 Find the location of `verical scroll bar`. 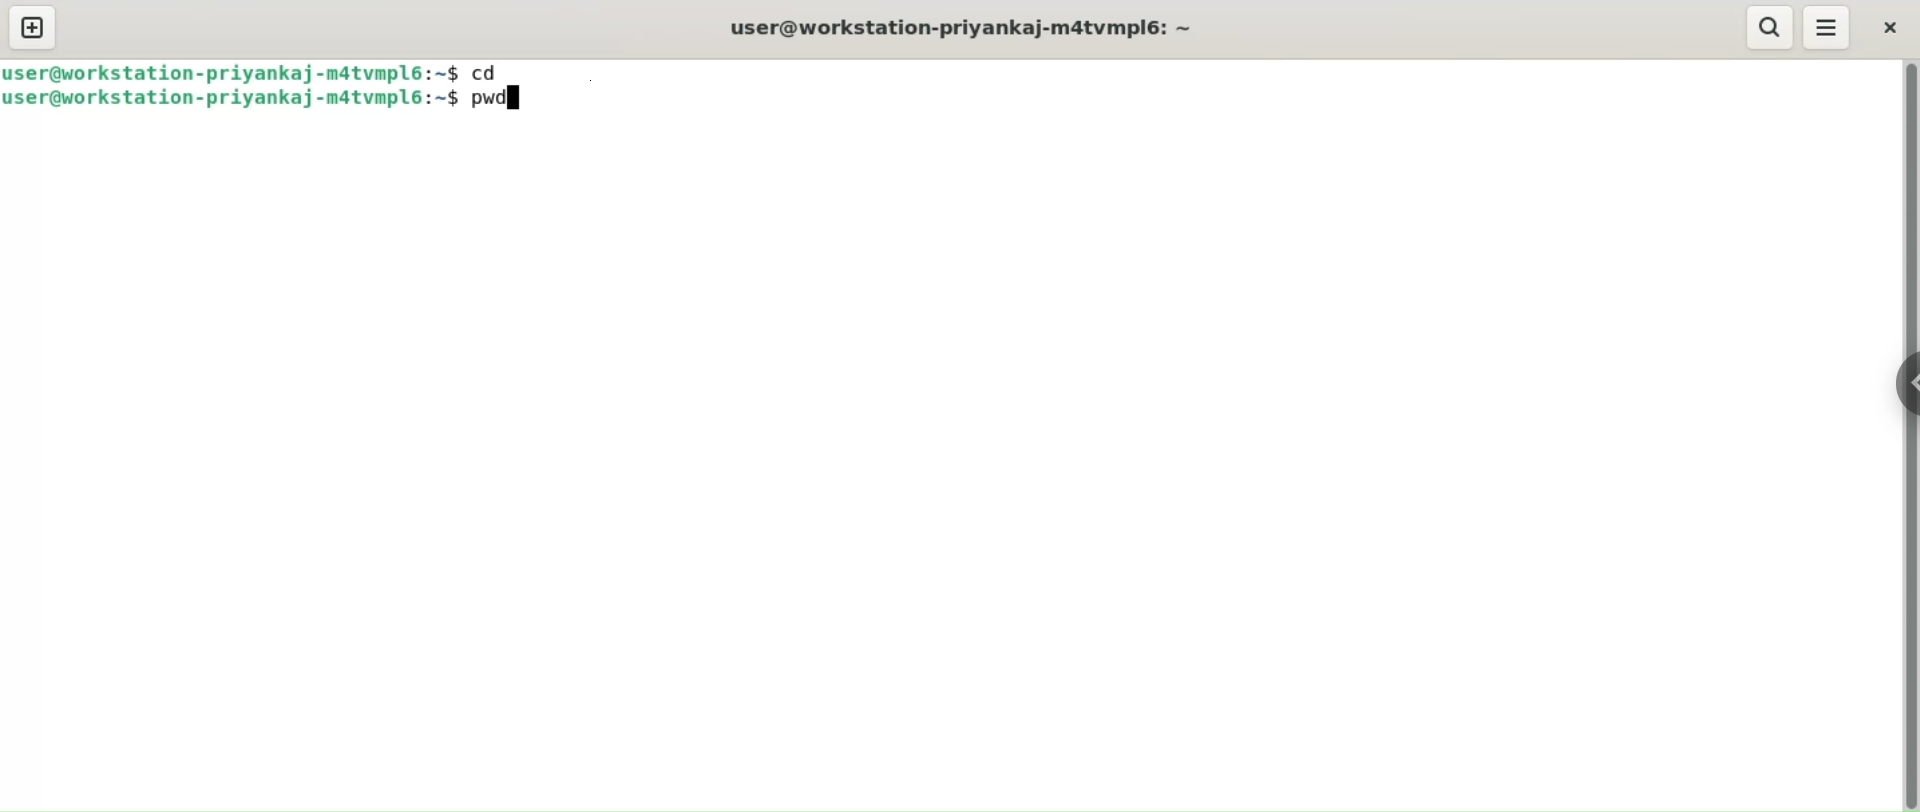

verical scroll bar is located at coordinates (1908, 436).